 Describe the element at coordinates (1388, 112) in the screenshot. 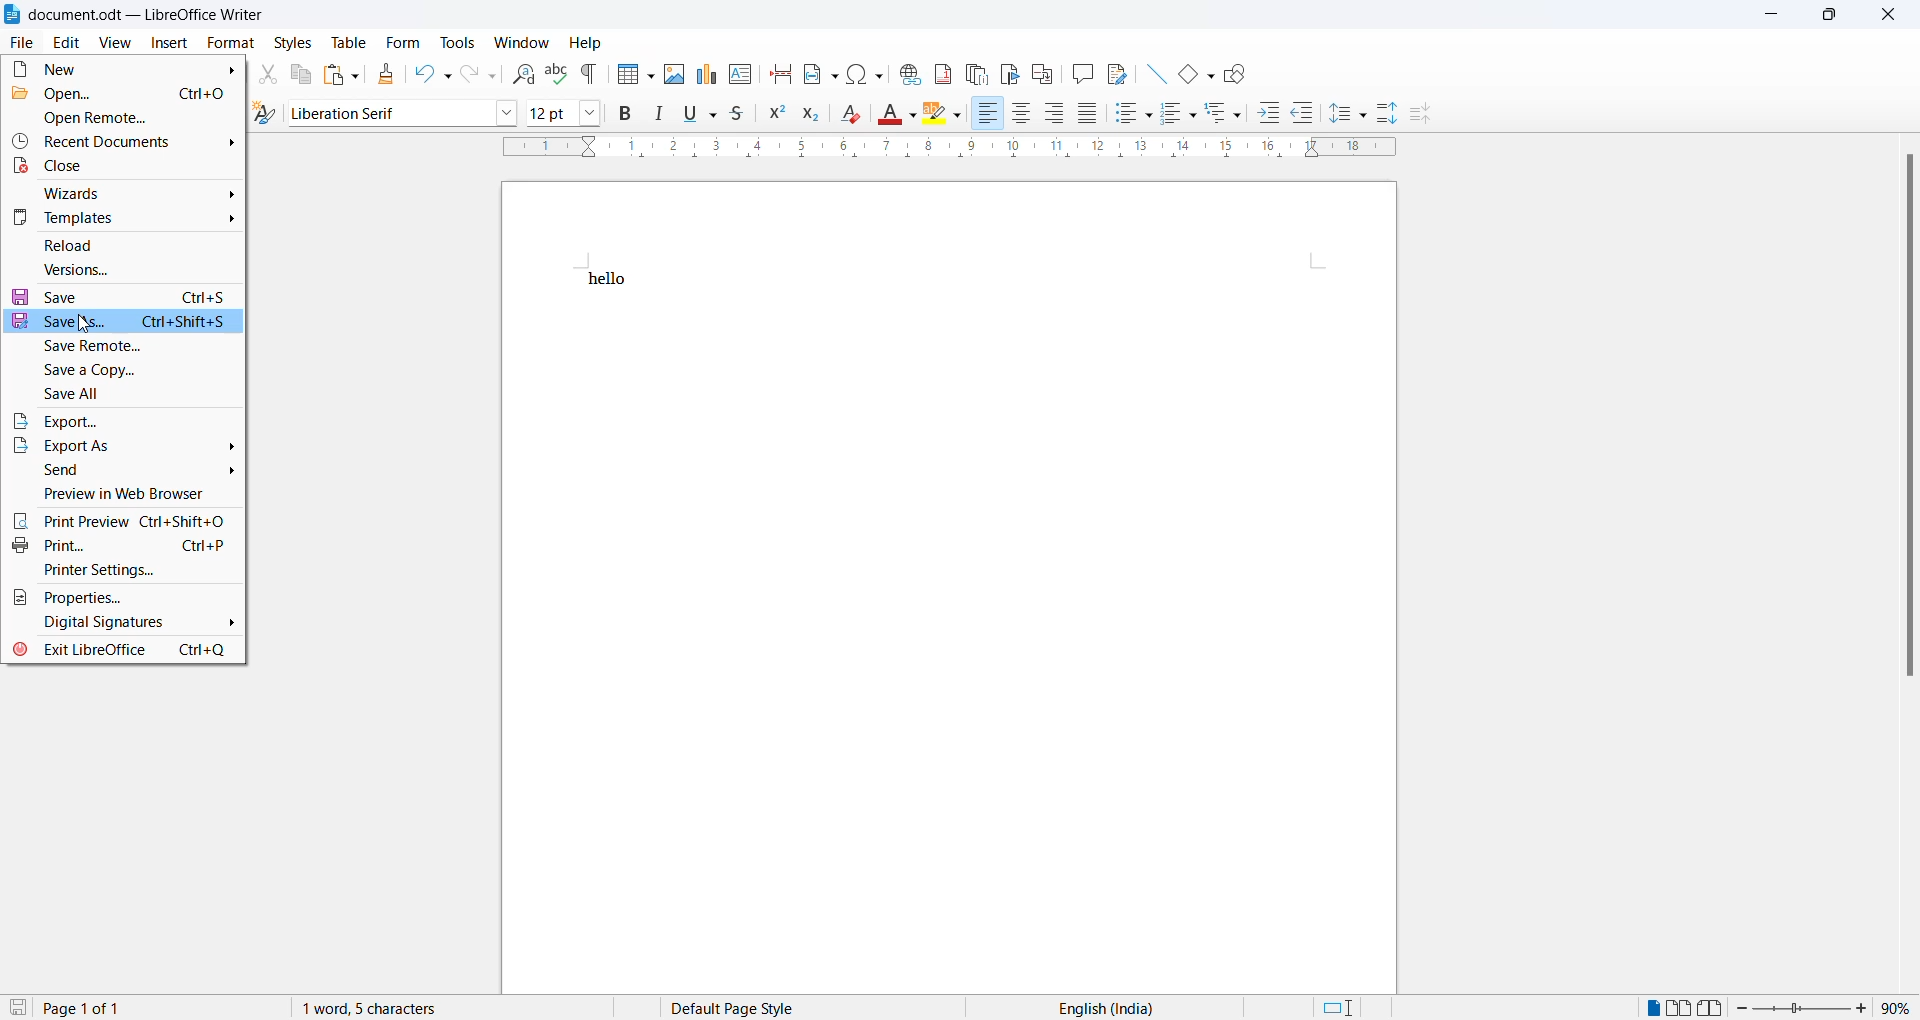

I see `Increase paragraph space` at that location.